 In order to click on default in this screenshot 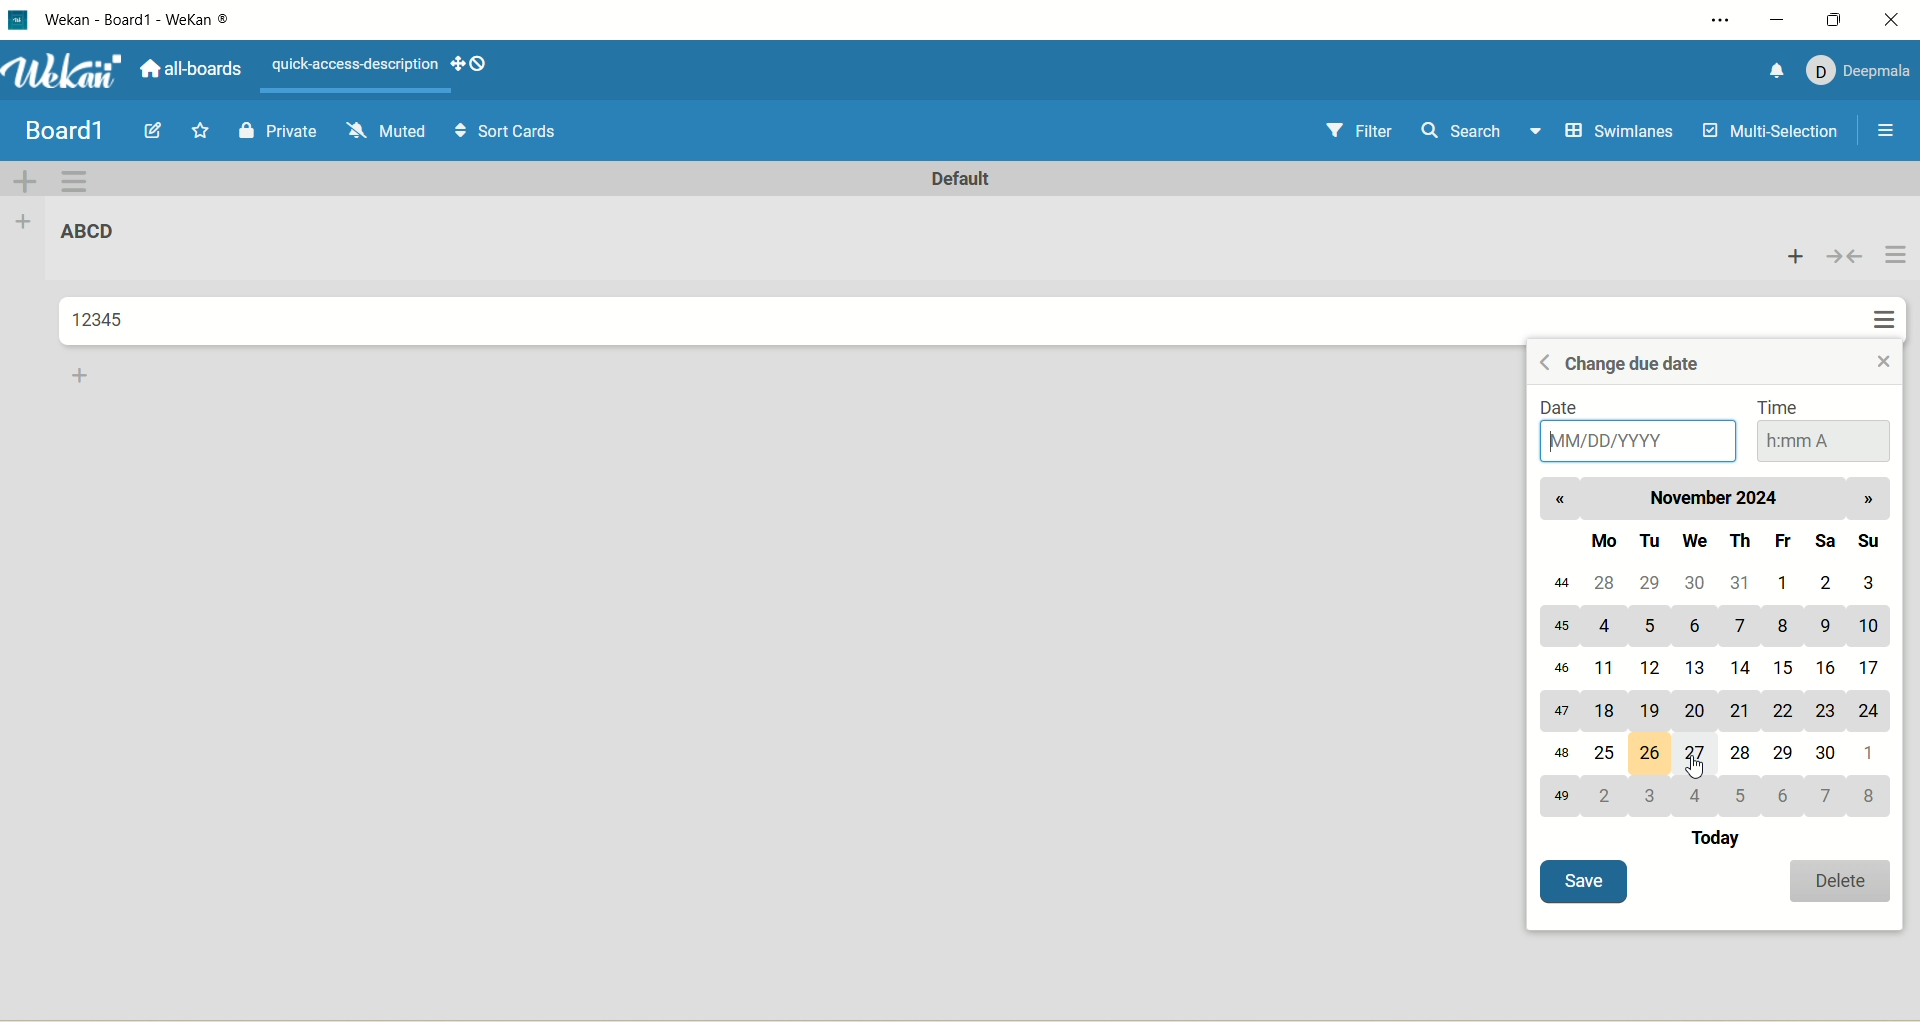, I will do `click(963, 179)`.